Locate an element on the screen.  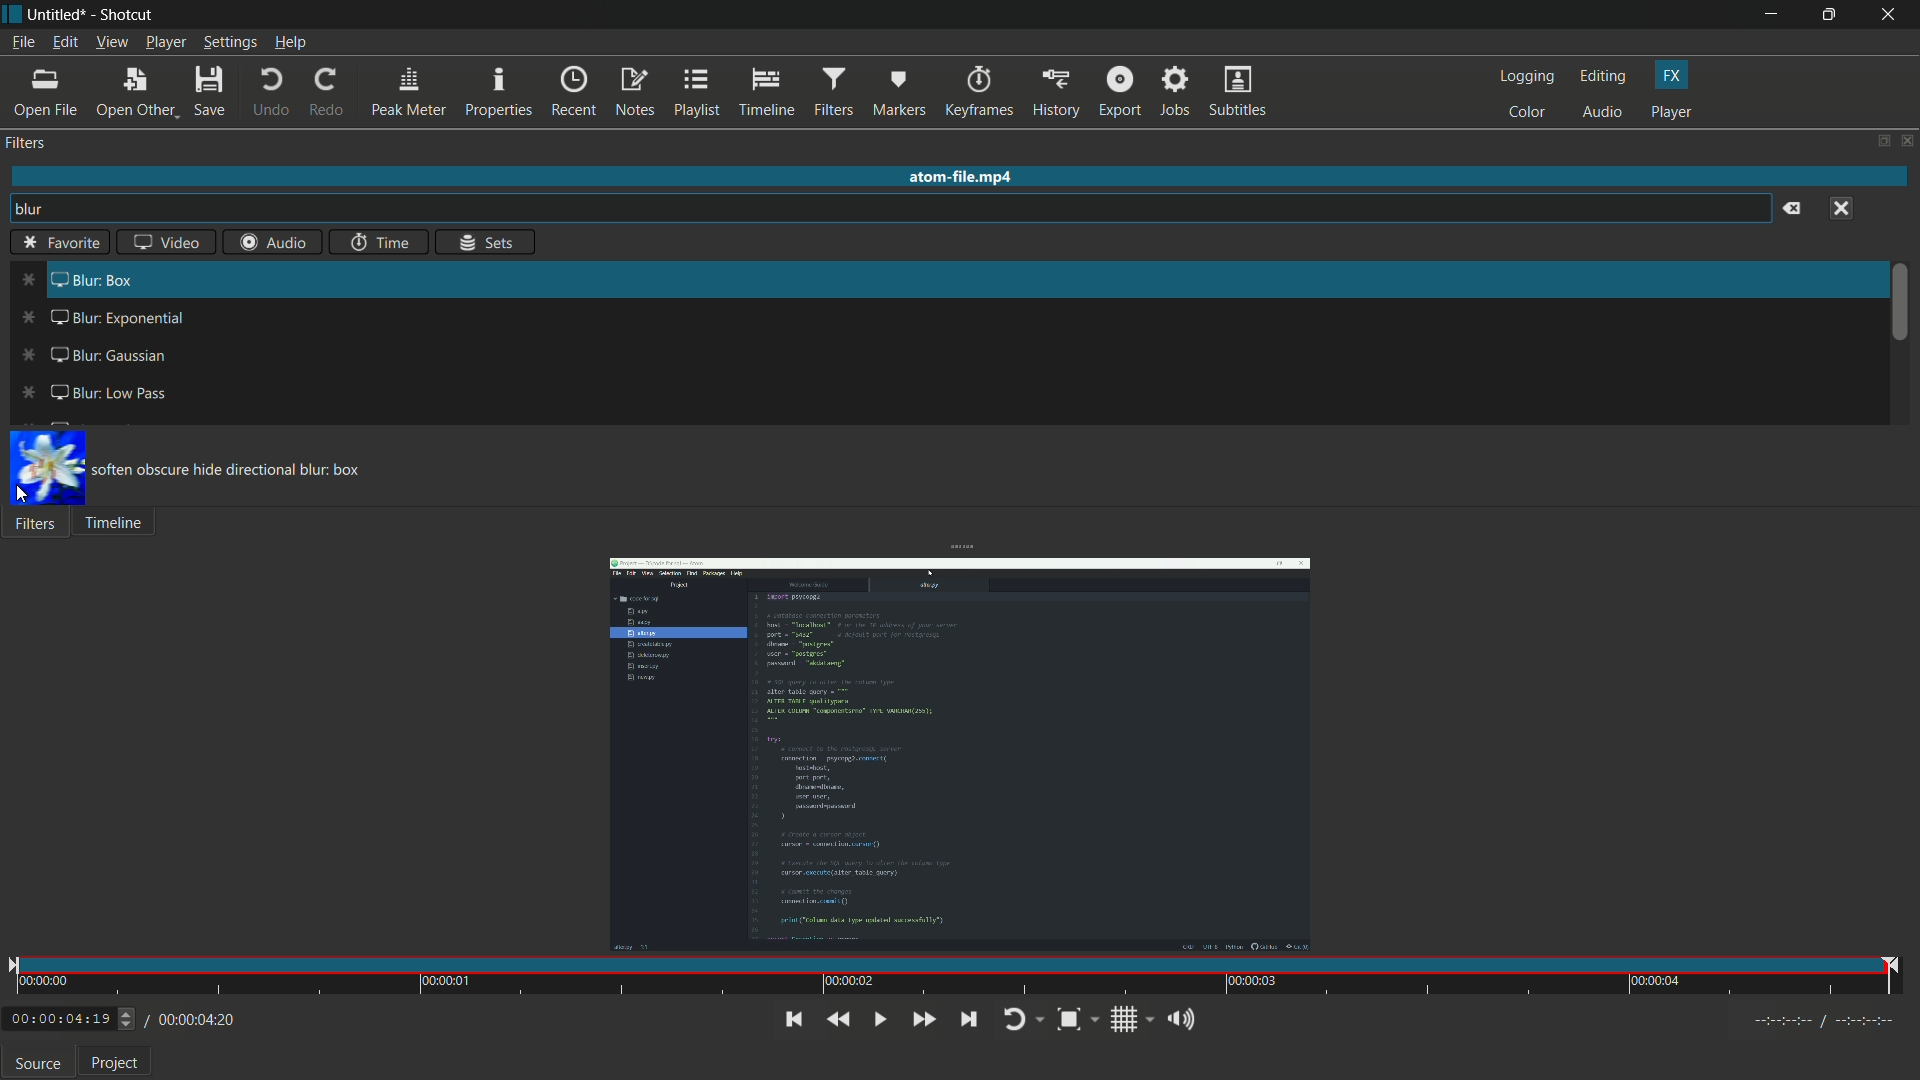
open other is located at coordinates (135, 96).